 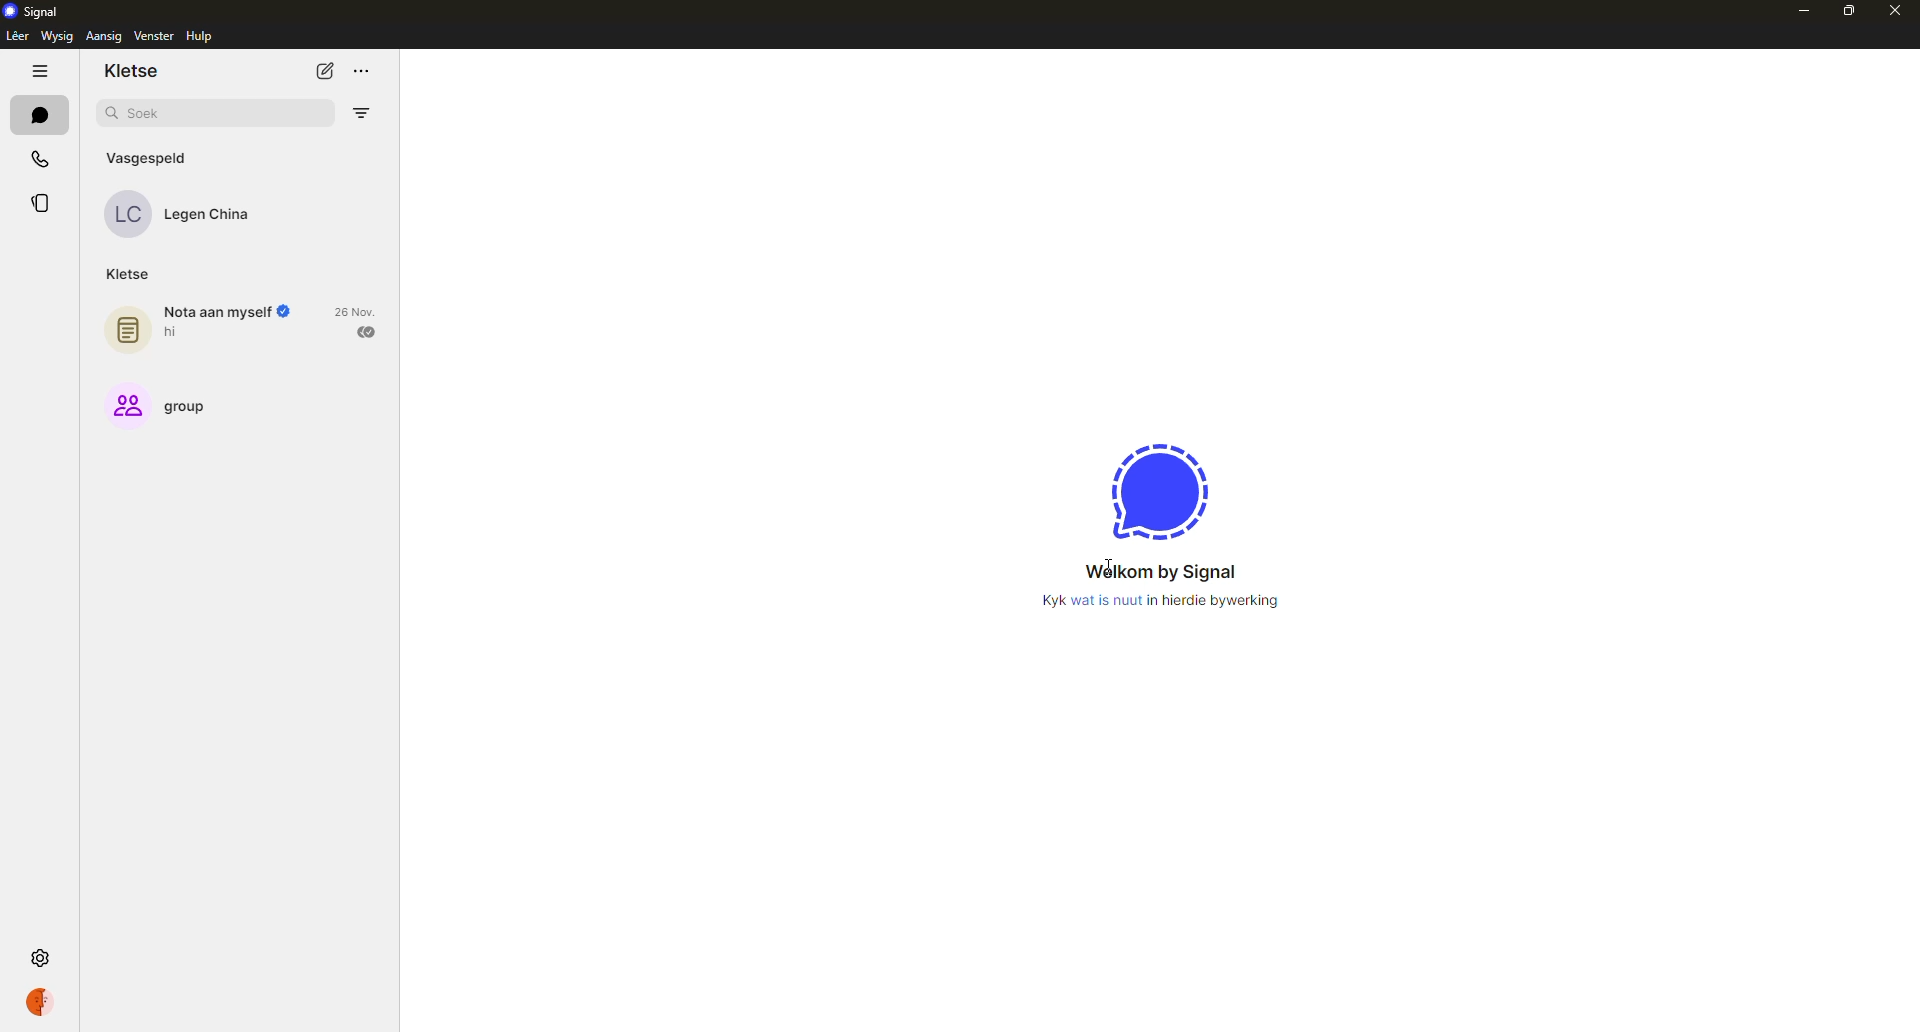 I want to click on kletse, so click(x=133, y=71).